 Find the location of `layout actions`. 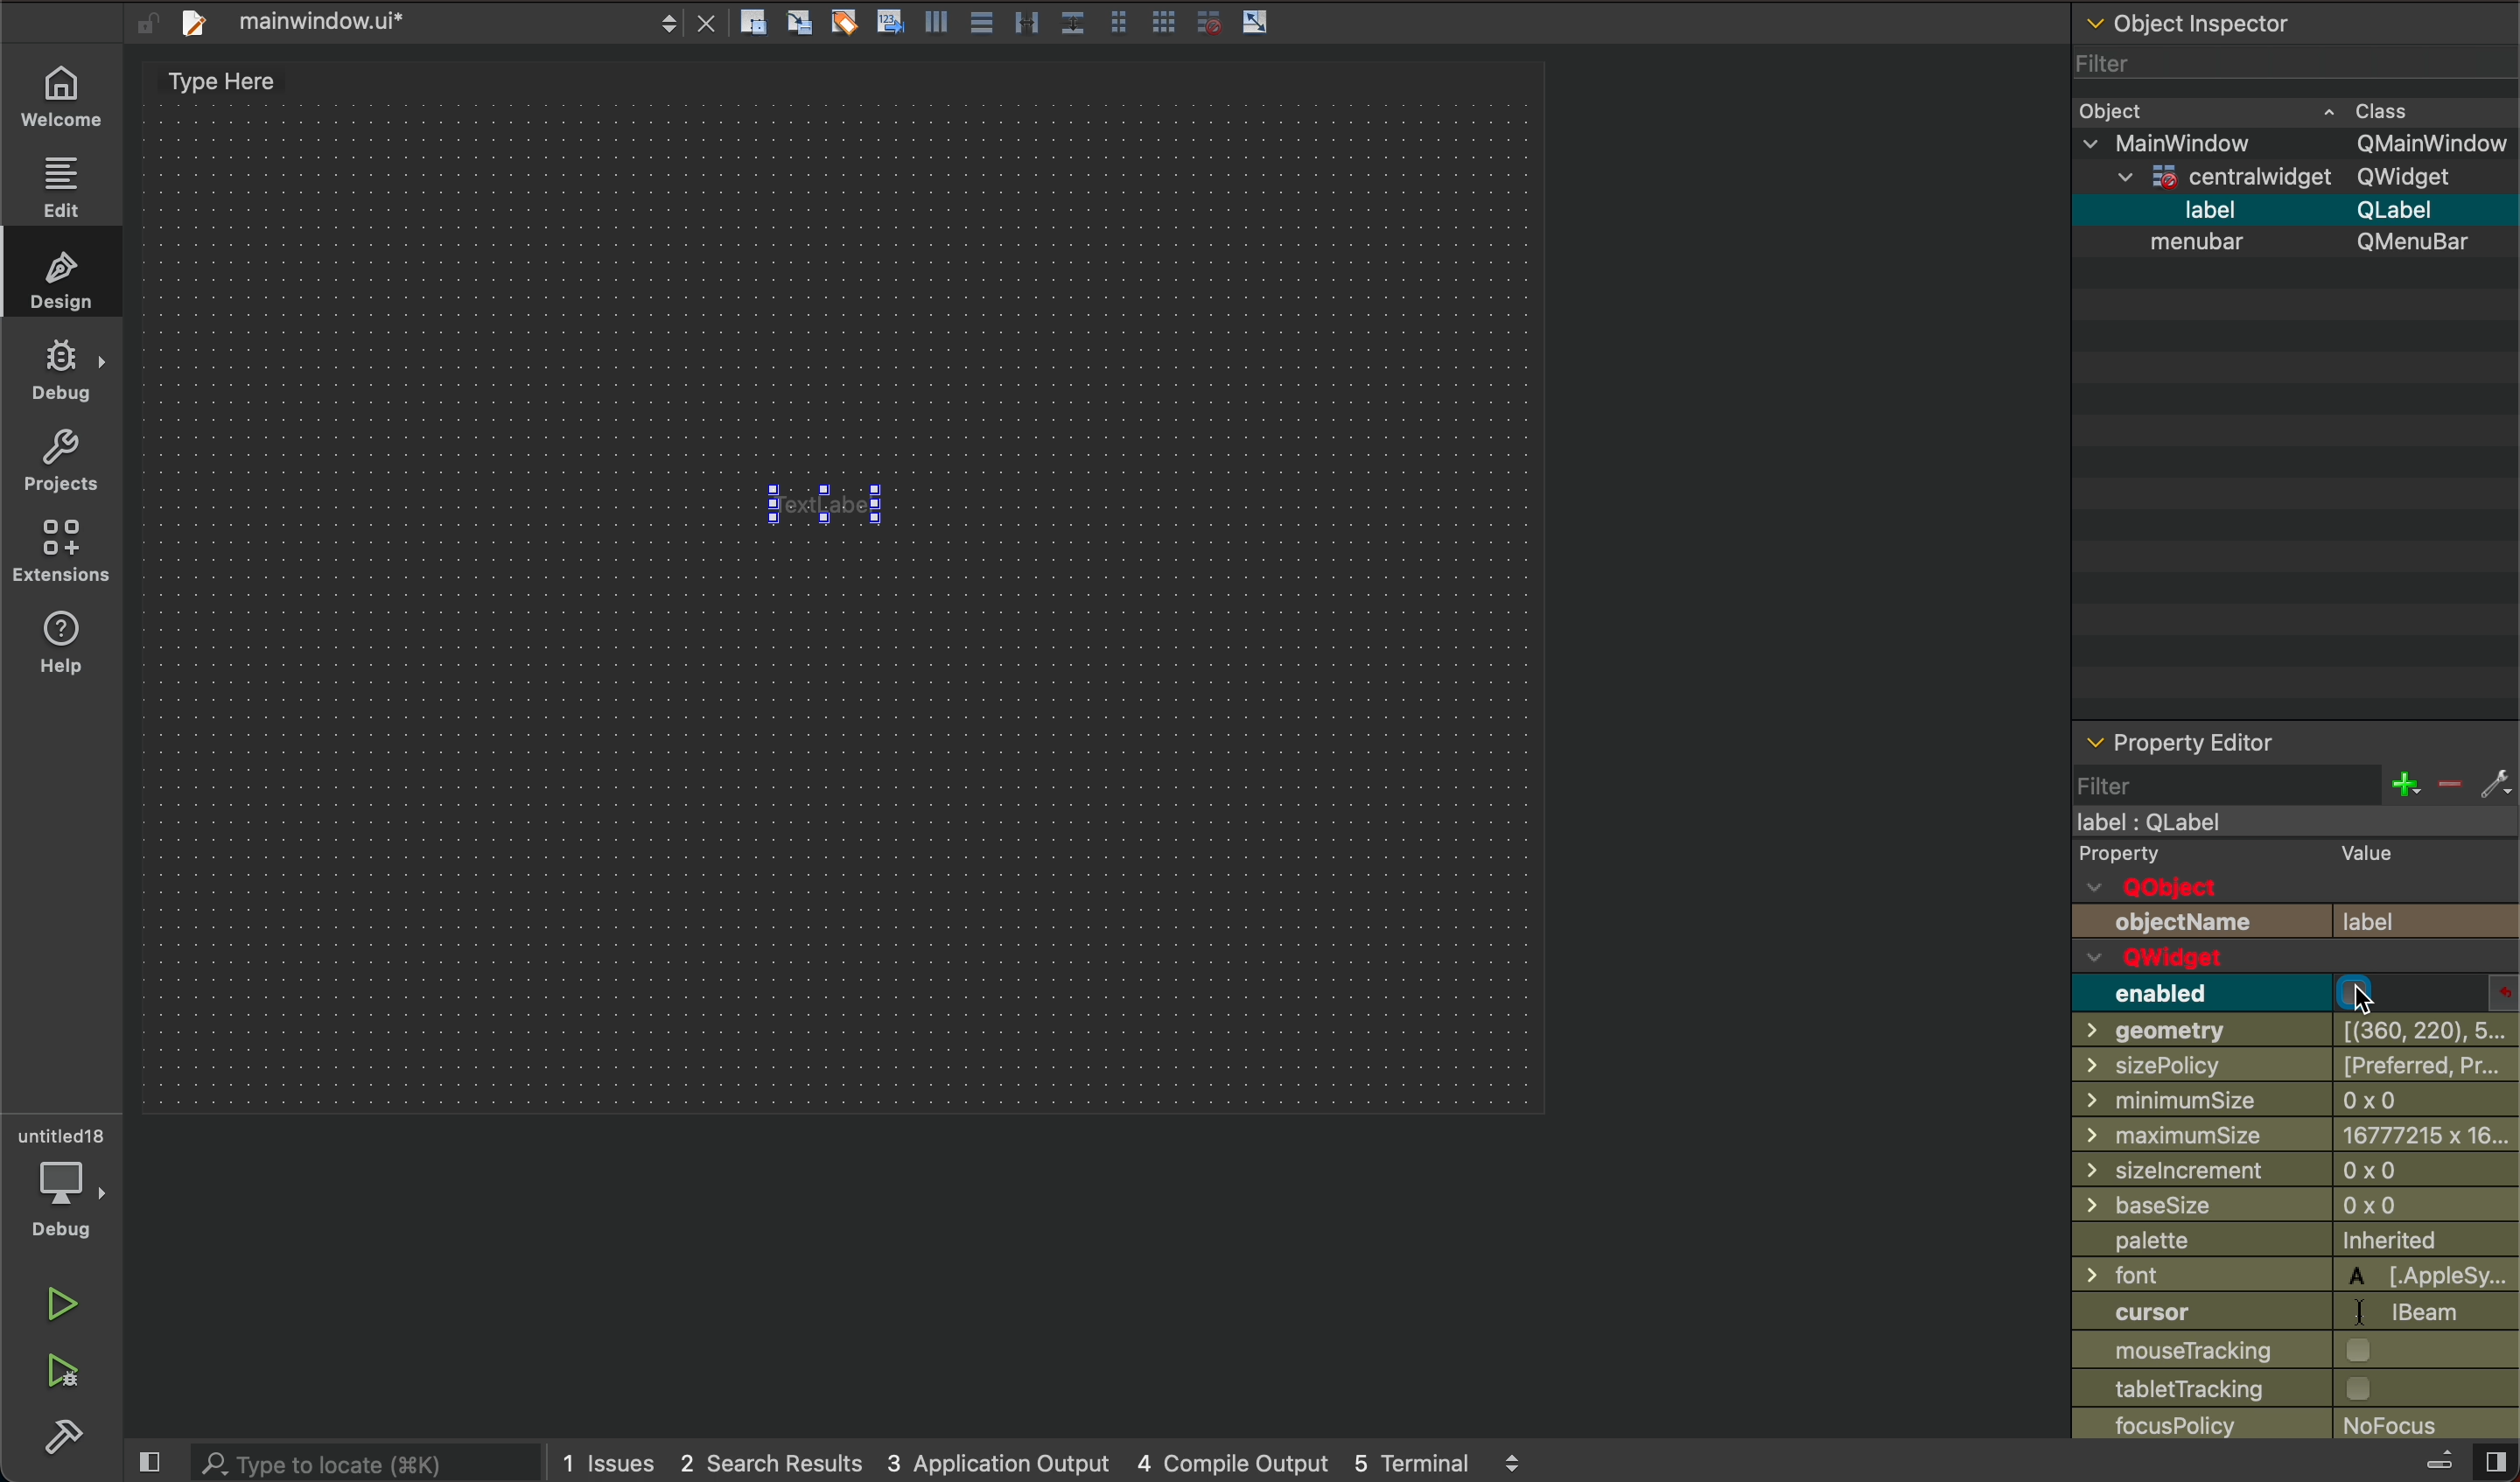

layout actions is located at coordinates (1018, 21).